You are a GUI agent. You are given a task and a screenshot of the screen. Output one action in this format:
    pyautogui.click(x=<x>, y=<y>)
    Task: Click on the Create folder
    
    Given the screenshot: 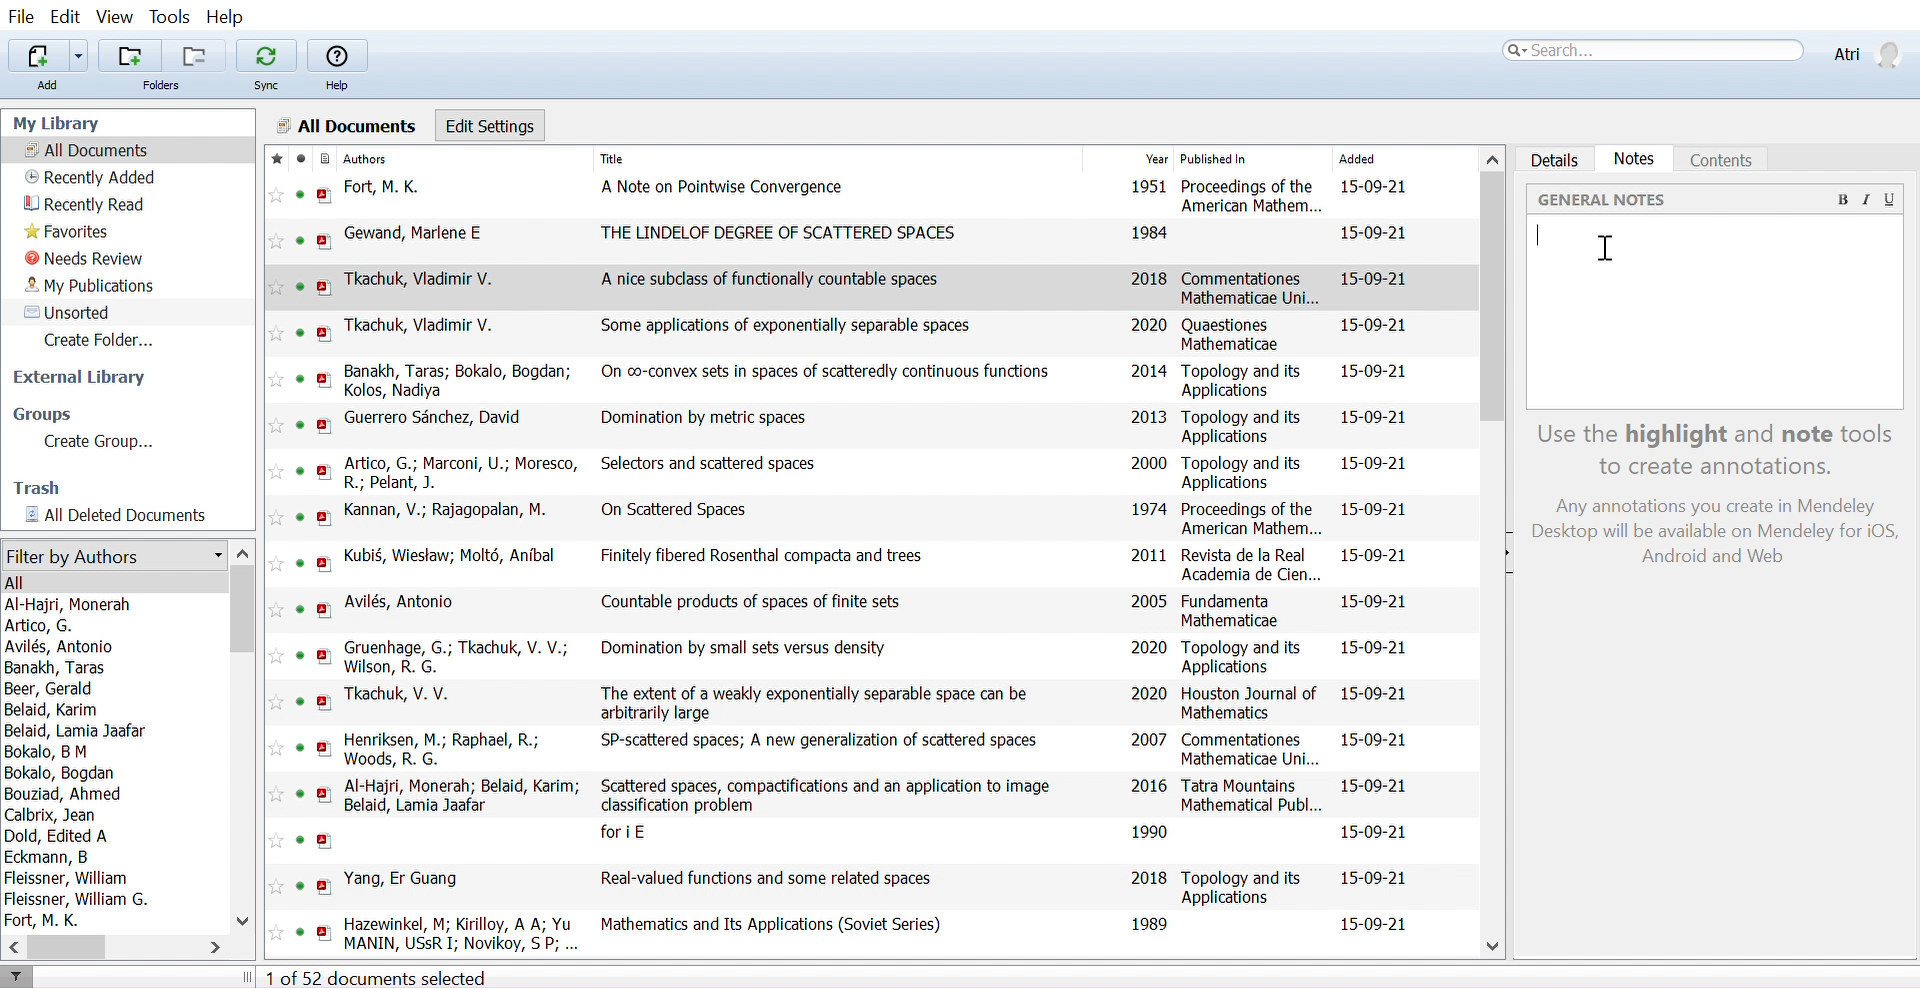 What is the action you would take?
    pyautogui.click(x=107, y=340)
    